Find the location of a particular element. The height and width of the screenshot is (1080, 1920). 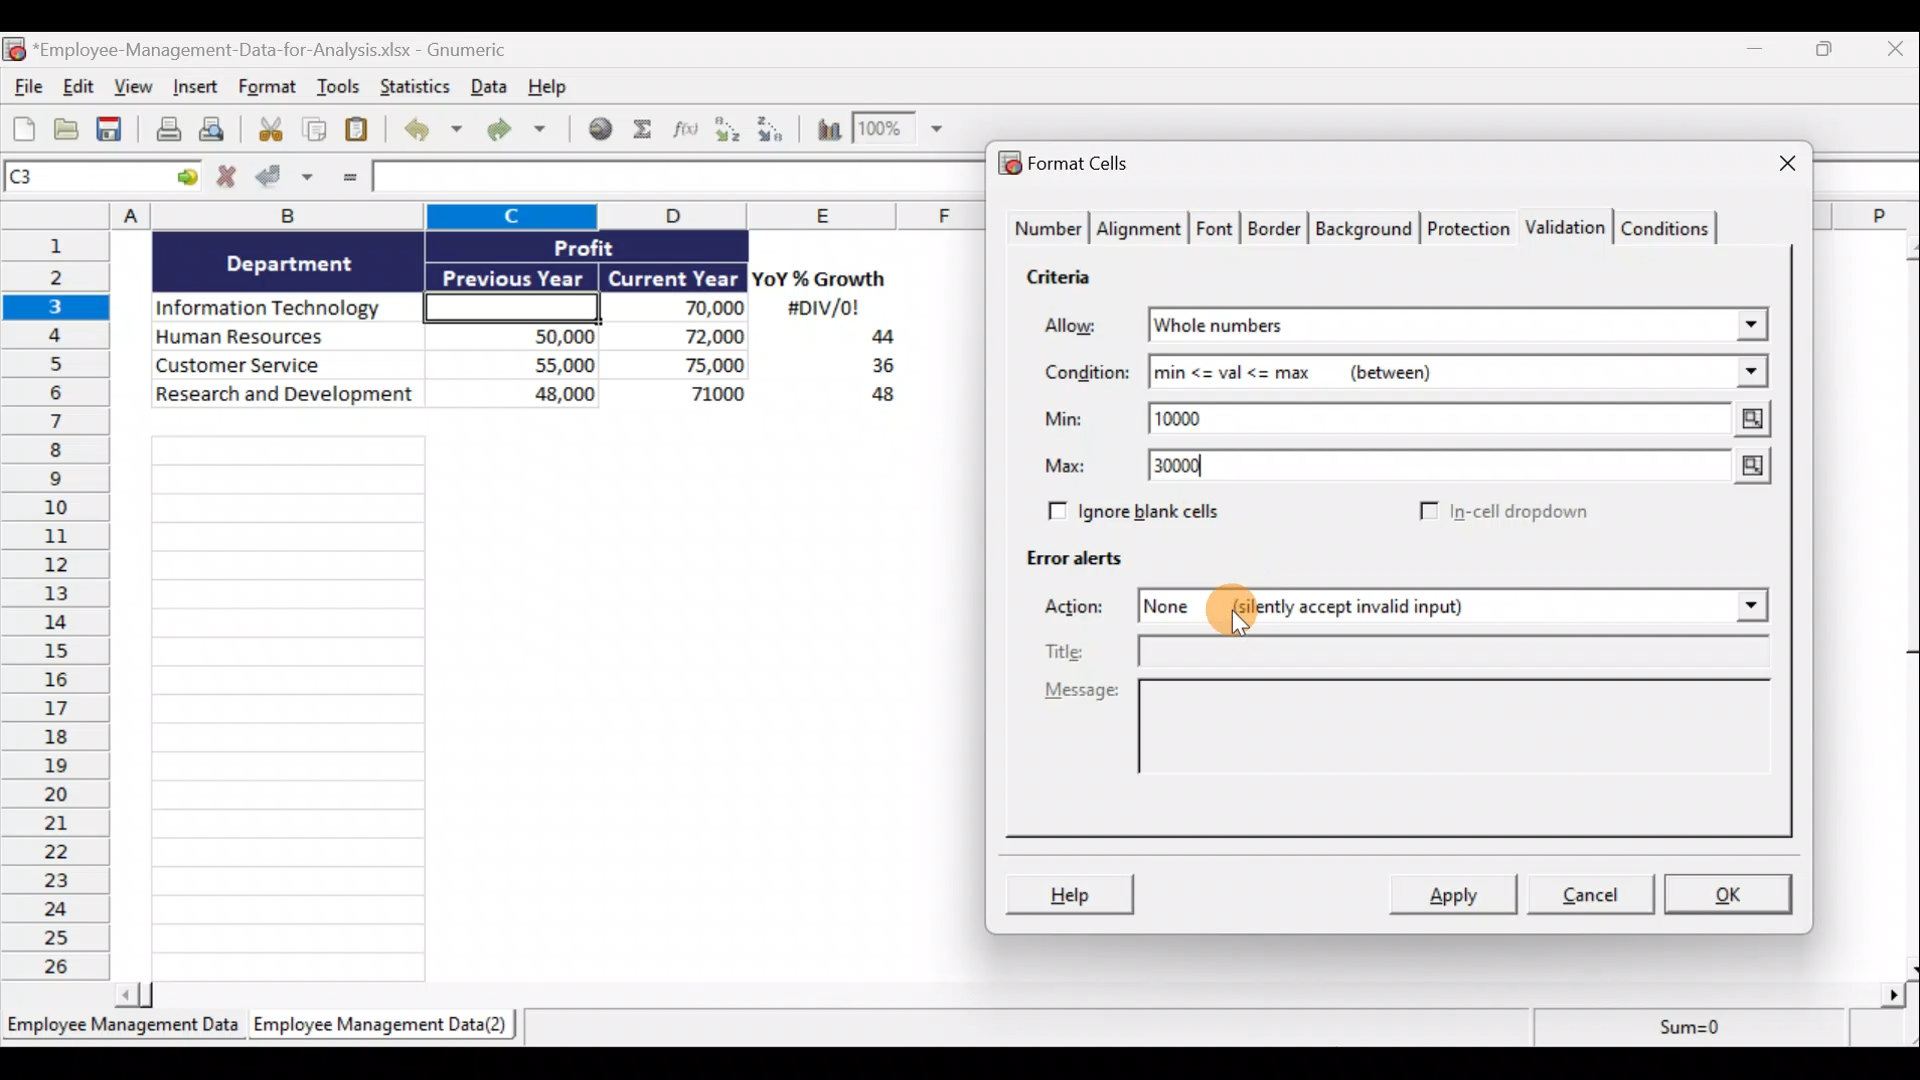

Min value is located at coordinates (1747, 419).